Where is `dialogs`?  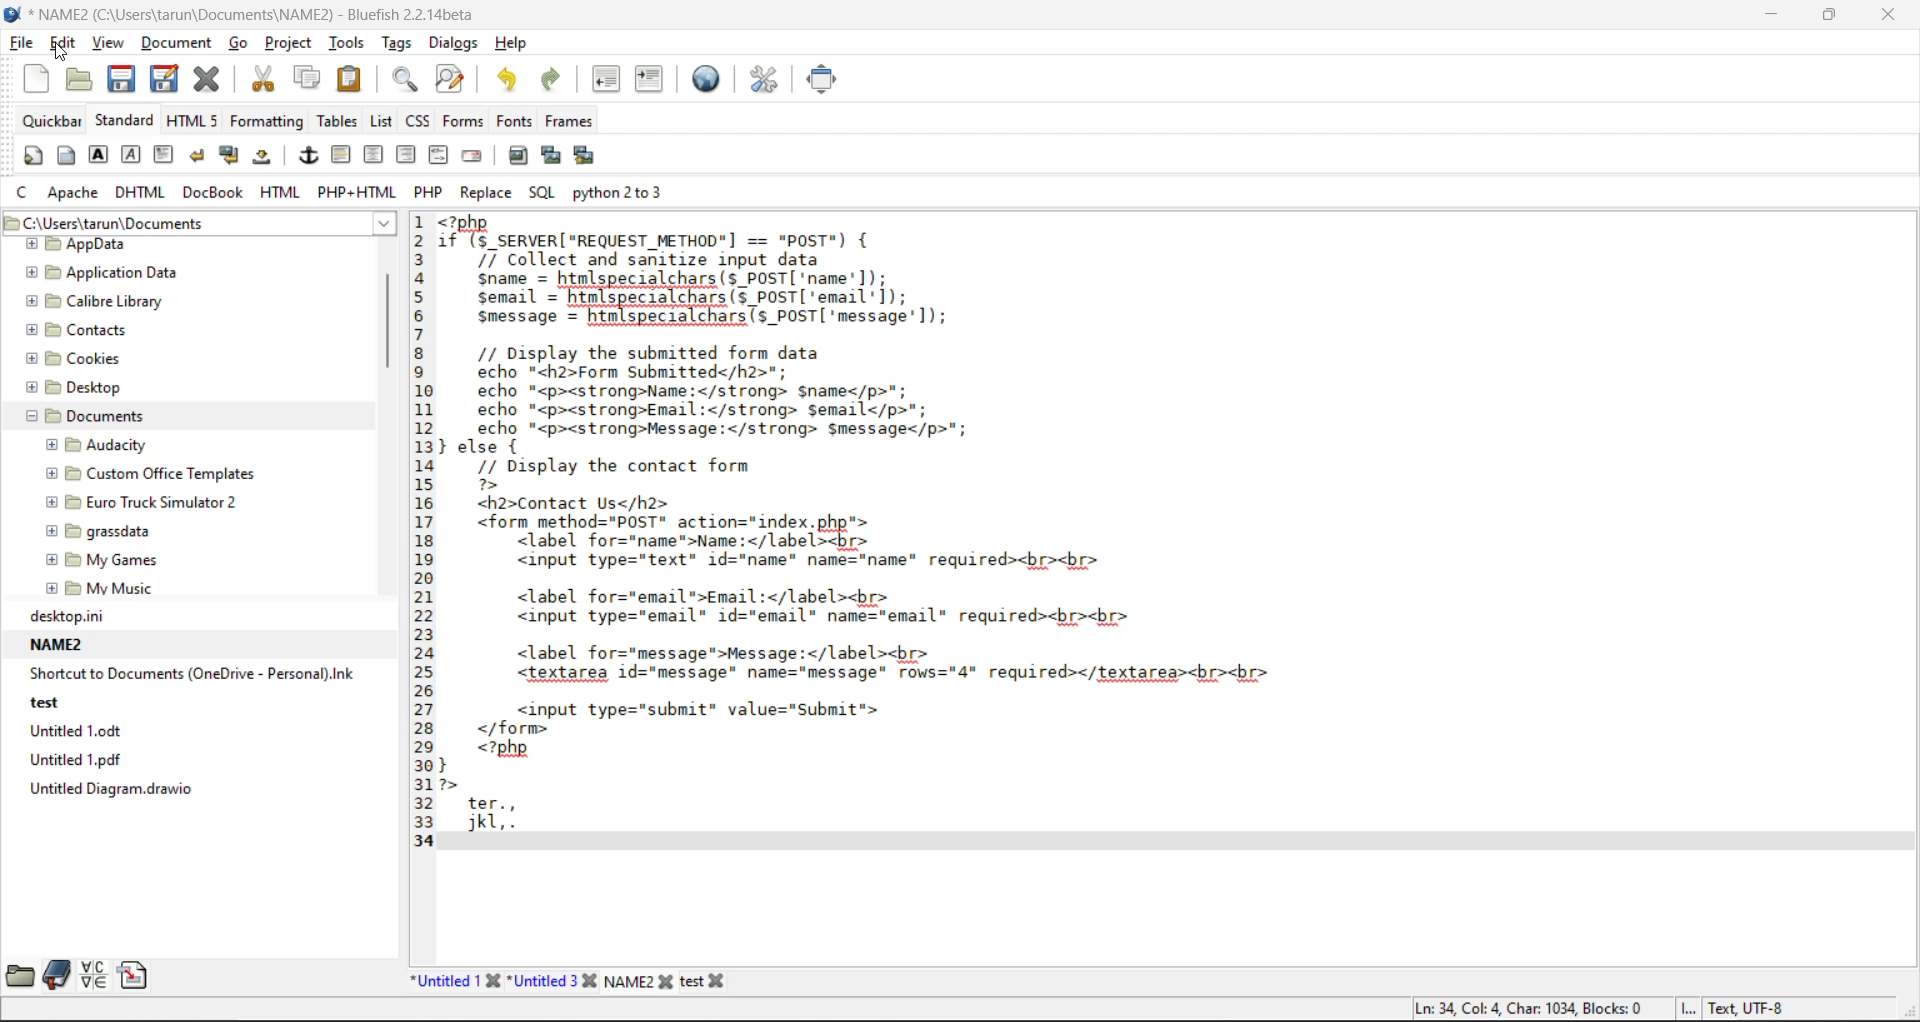
dialogs is located at coordinates (455, 43).